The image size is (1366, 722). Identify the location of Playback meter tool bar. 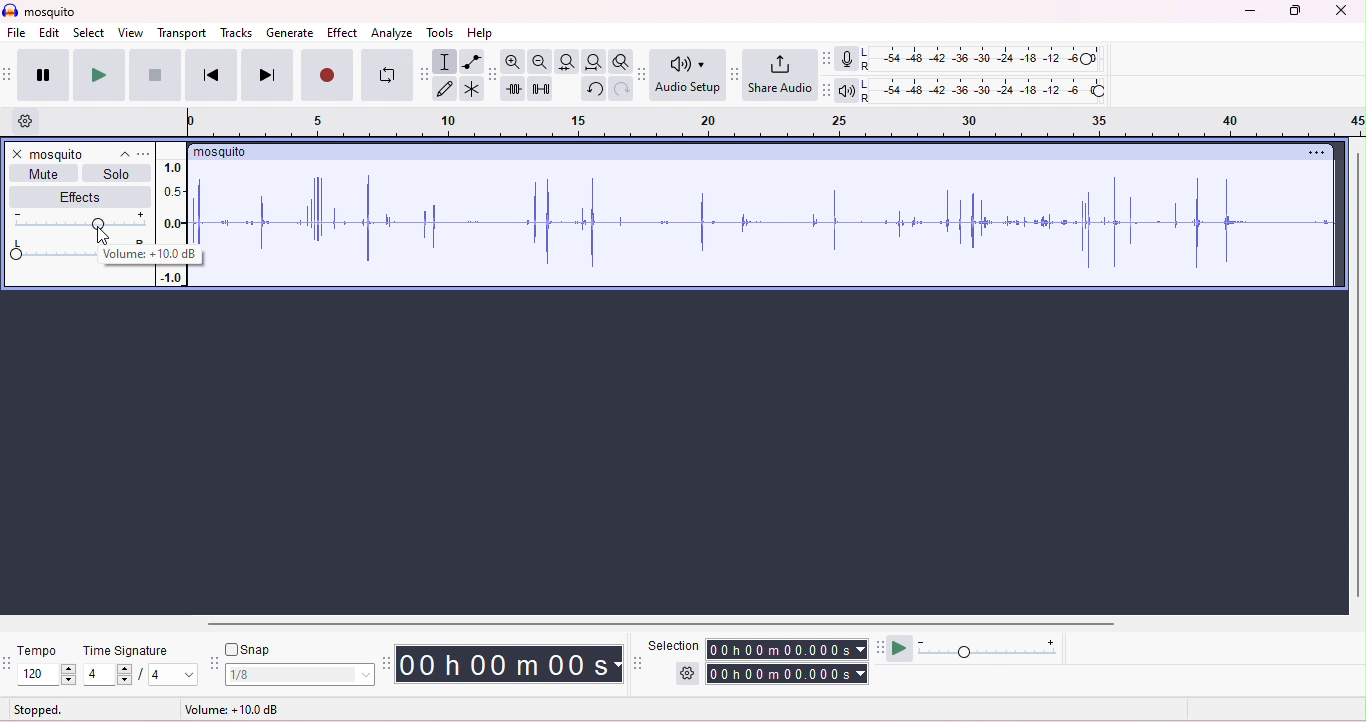
(825, 91).